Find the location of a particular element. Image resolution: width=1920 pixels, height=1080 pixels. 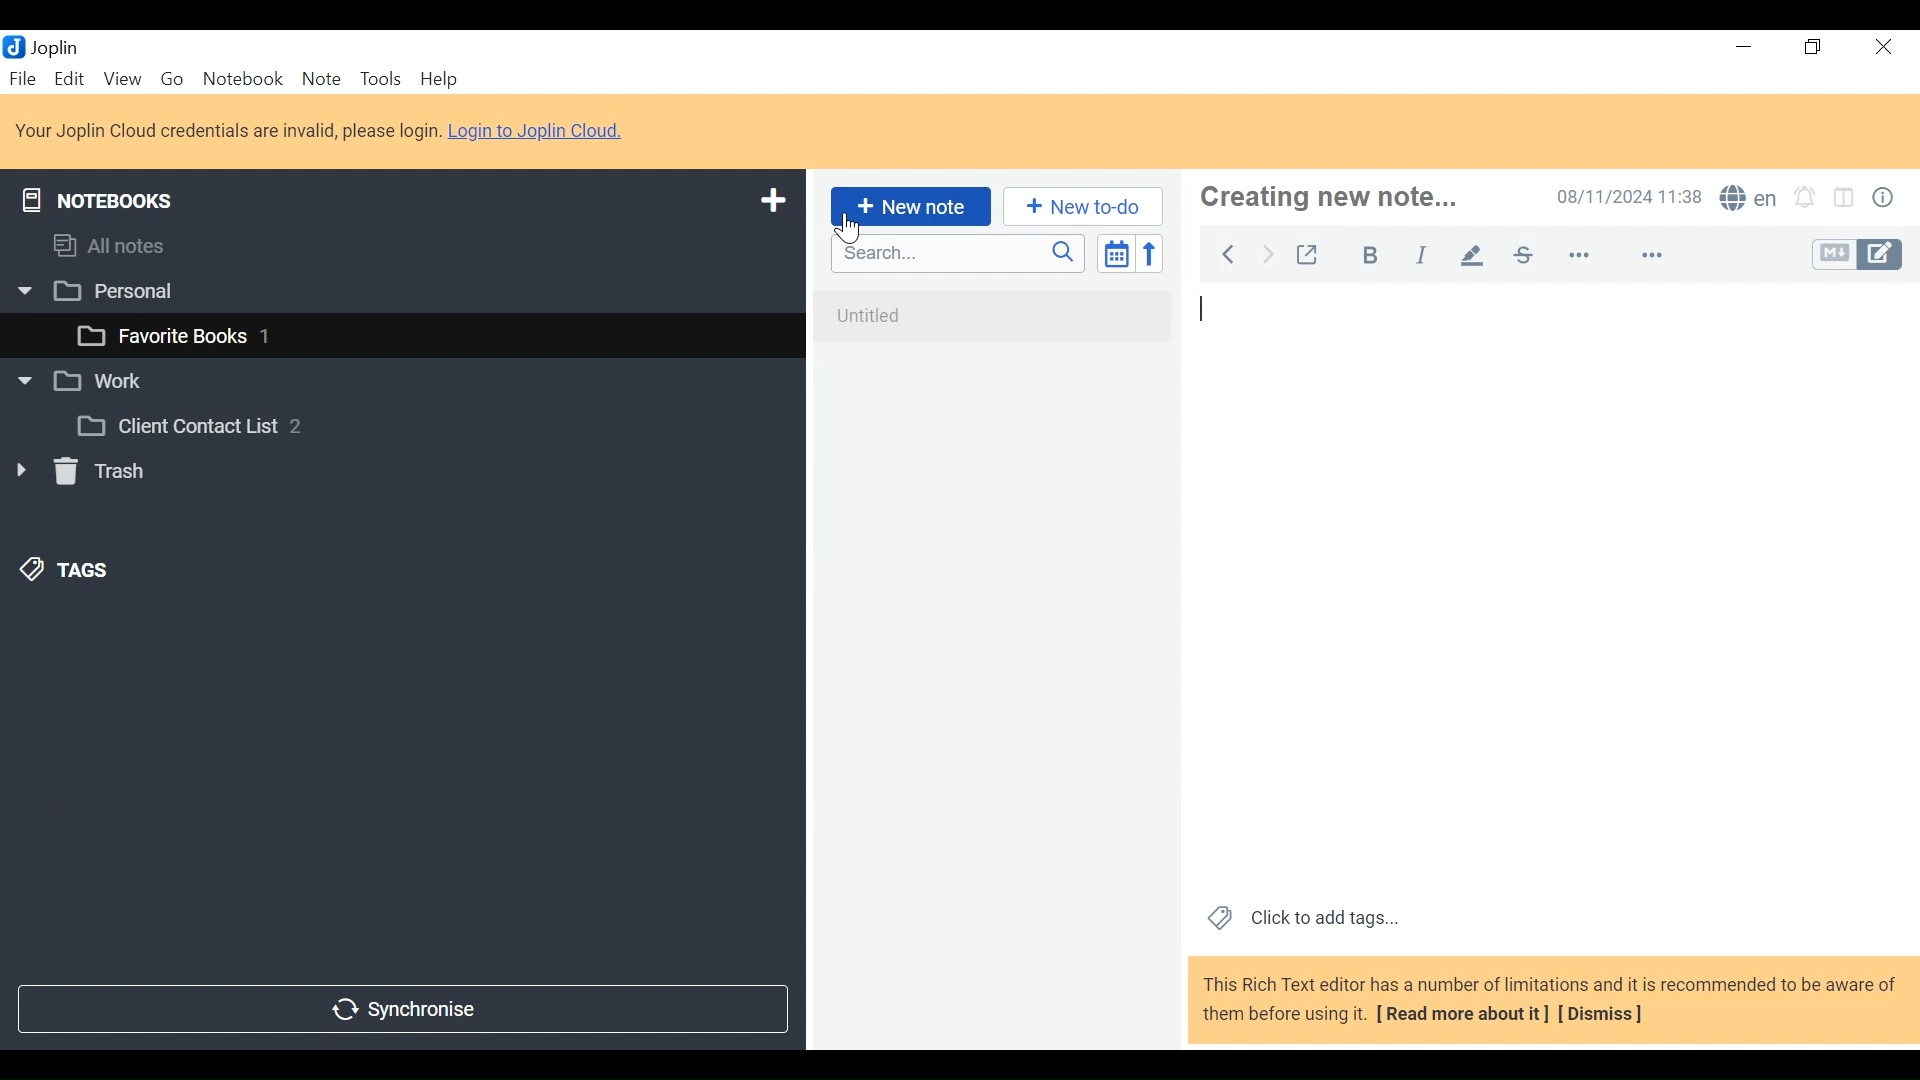

Note properties is located at coordinates (1885, 199).